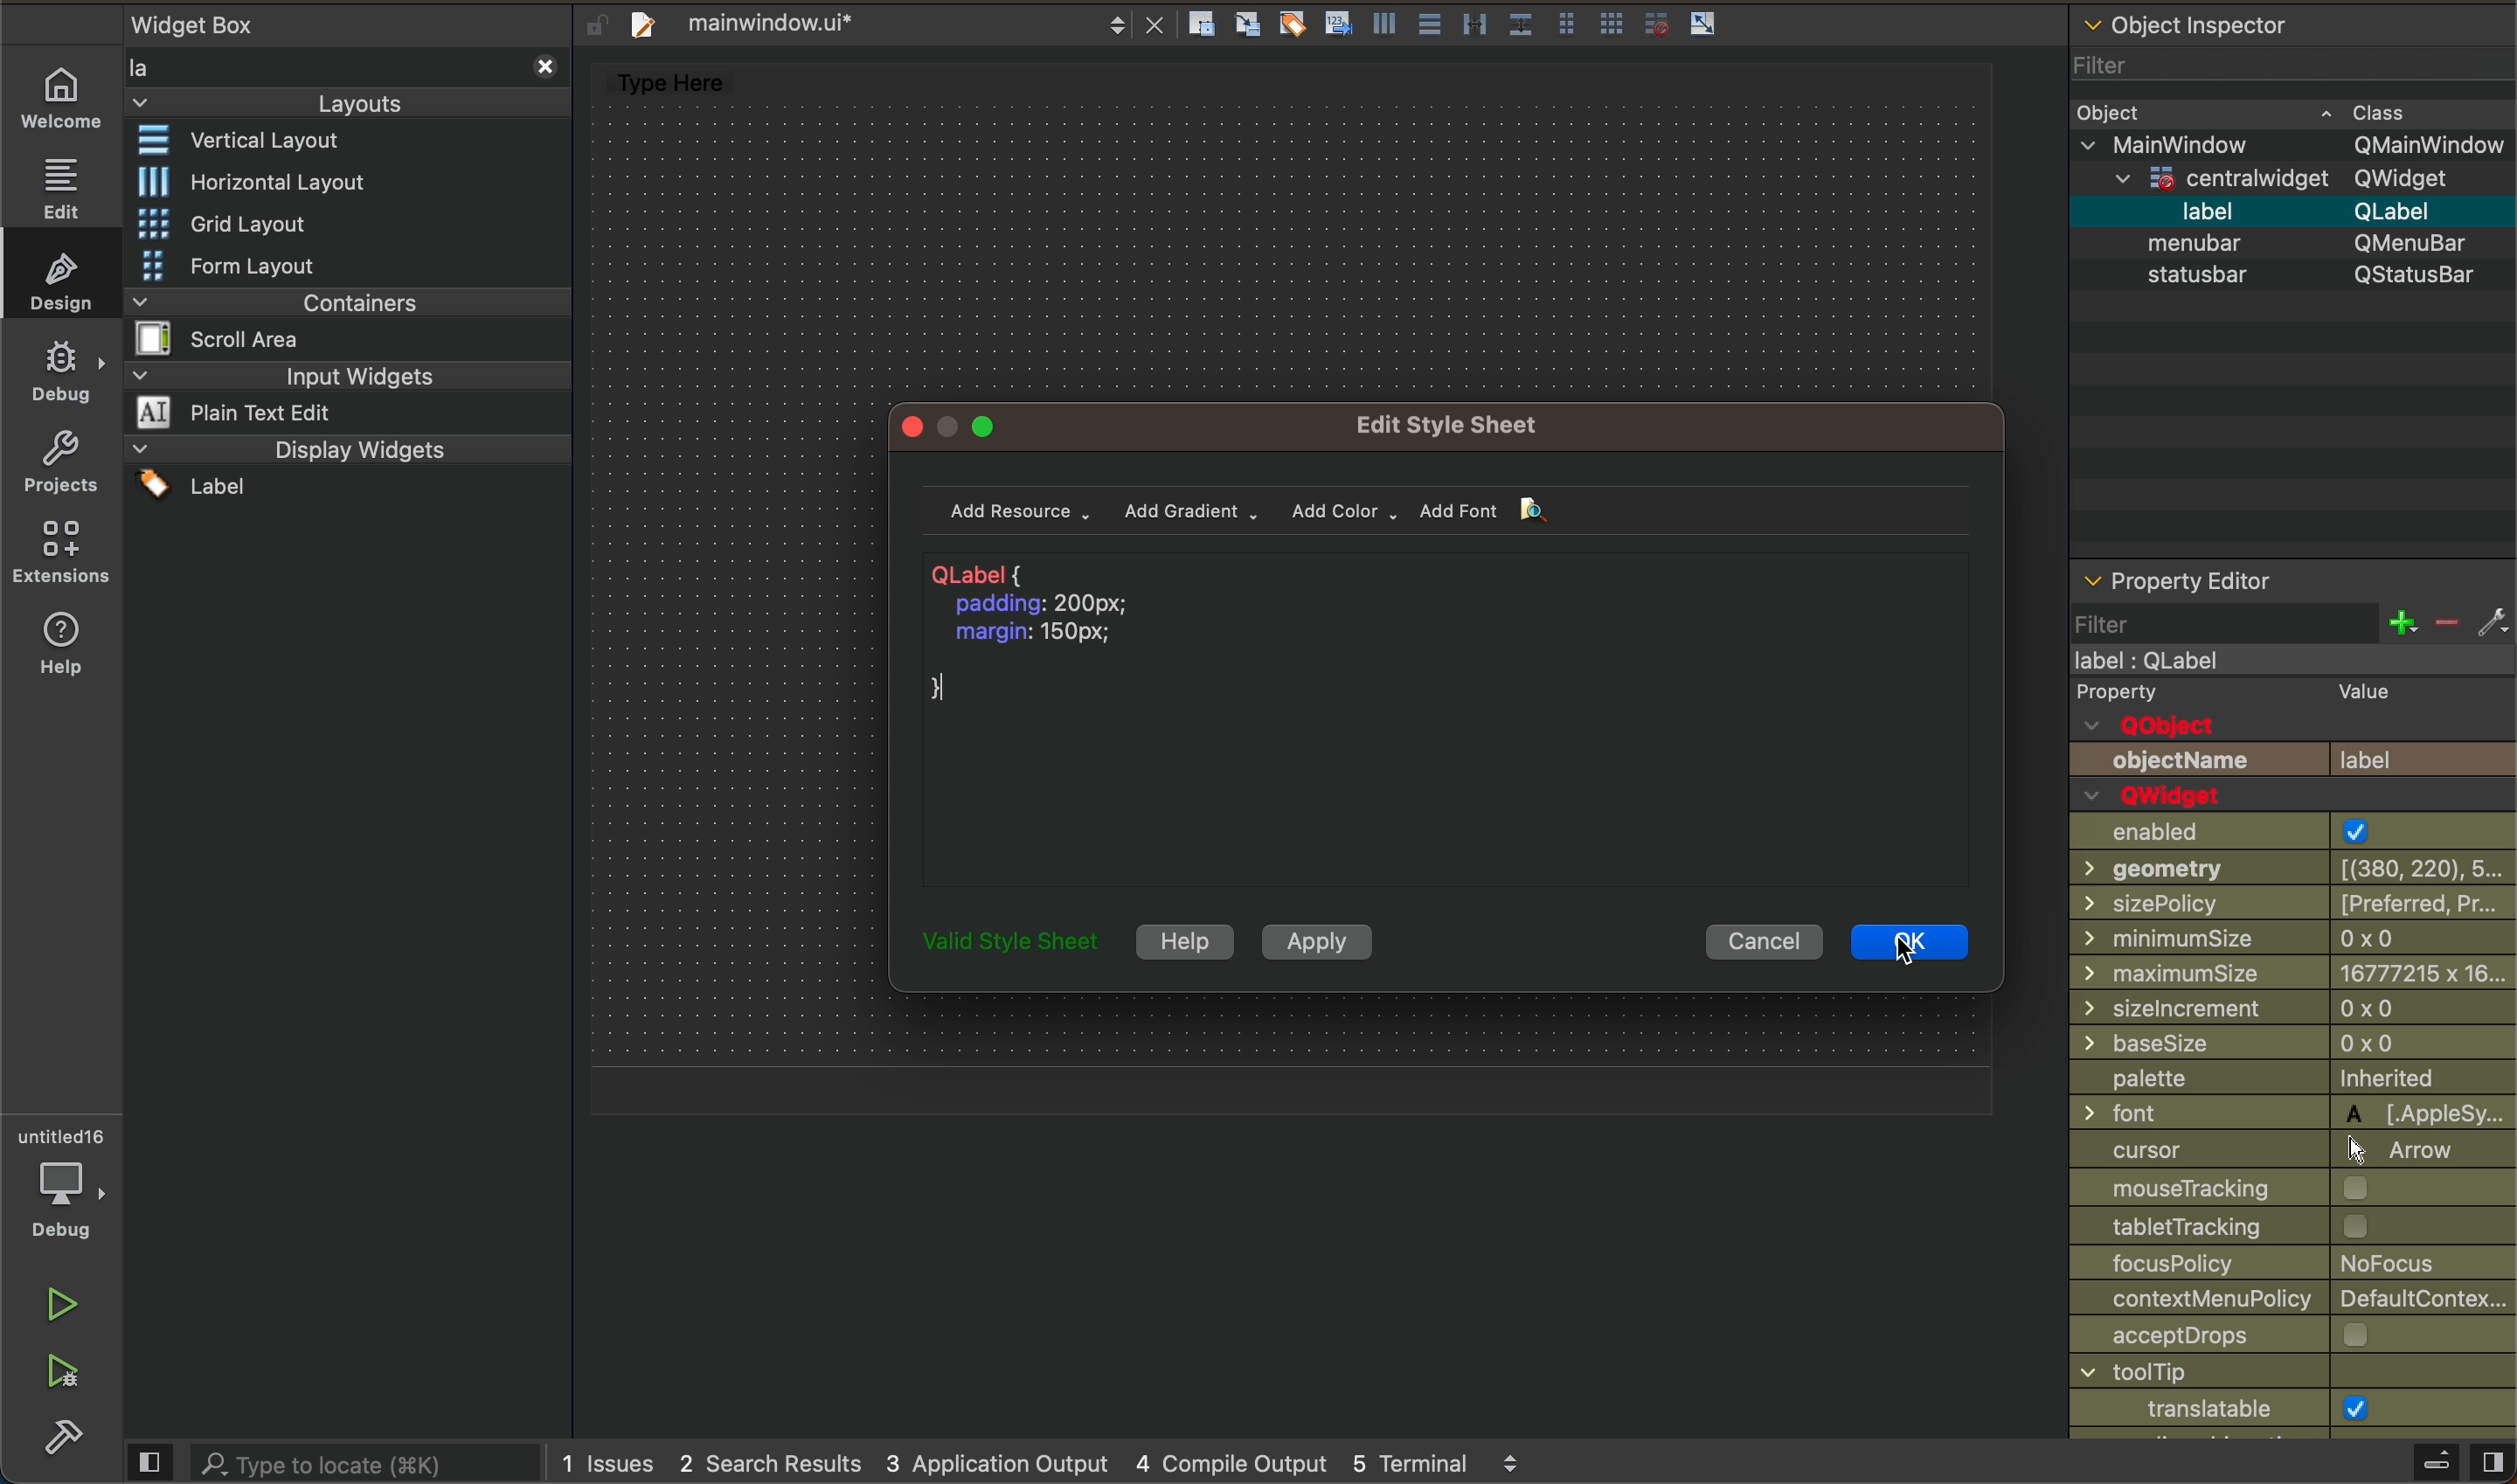  I want to click on layouts, so click(356, 86).